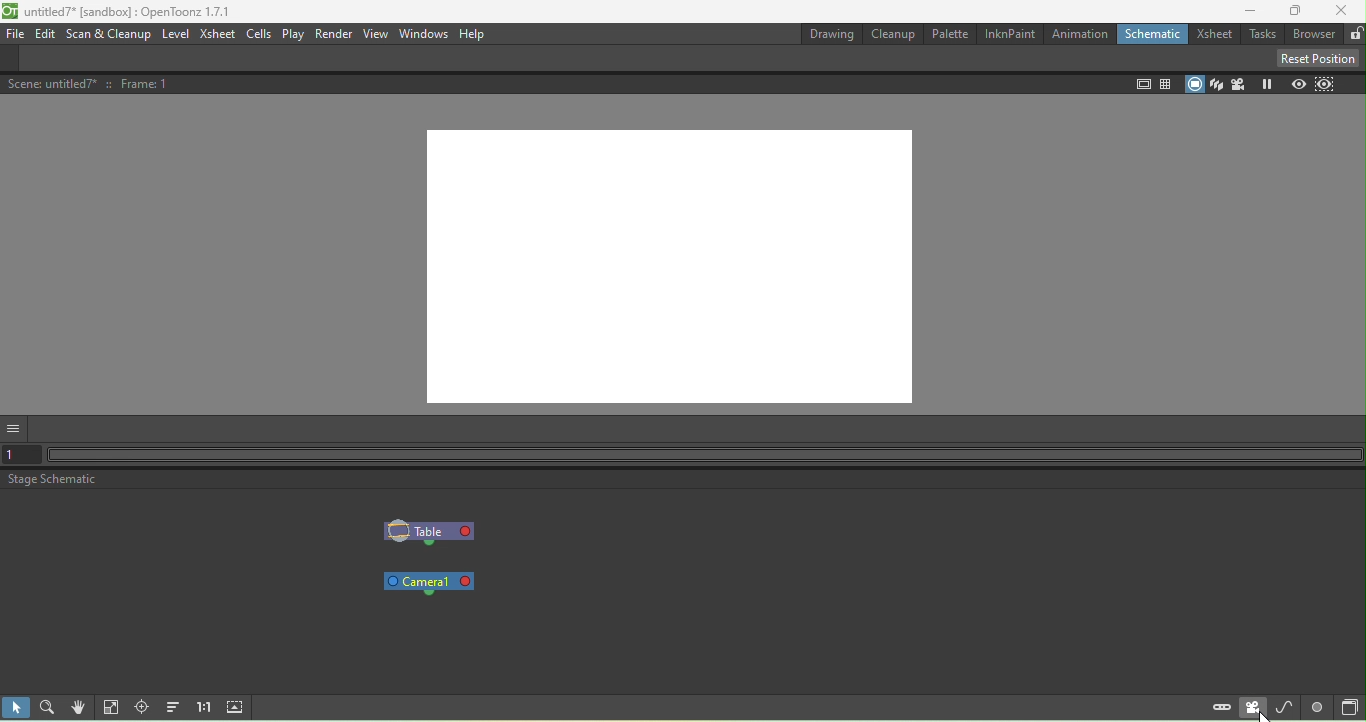  What do you see at coordinates (376, 35) in the screenshot?
I see `View` at bounding box center [376, 35].